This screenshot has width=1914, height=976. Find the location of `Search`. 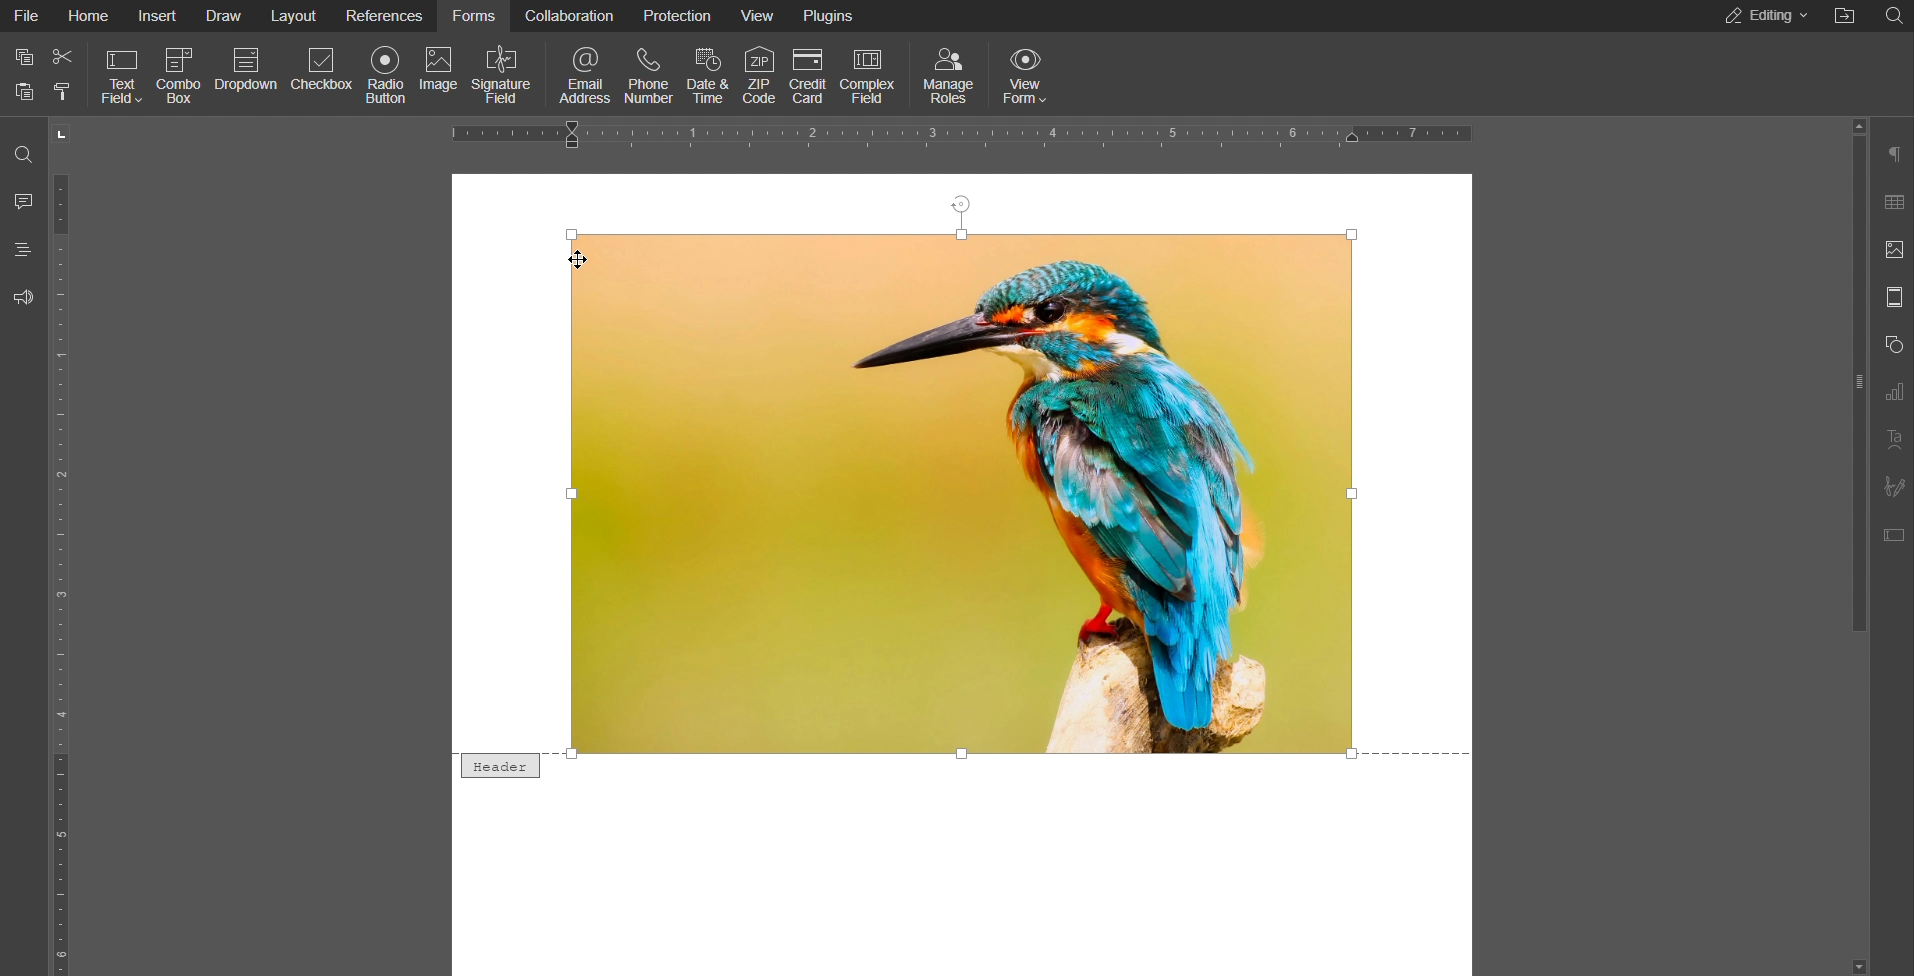

Search is located at coordinates (23, 155).